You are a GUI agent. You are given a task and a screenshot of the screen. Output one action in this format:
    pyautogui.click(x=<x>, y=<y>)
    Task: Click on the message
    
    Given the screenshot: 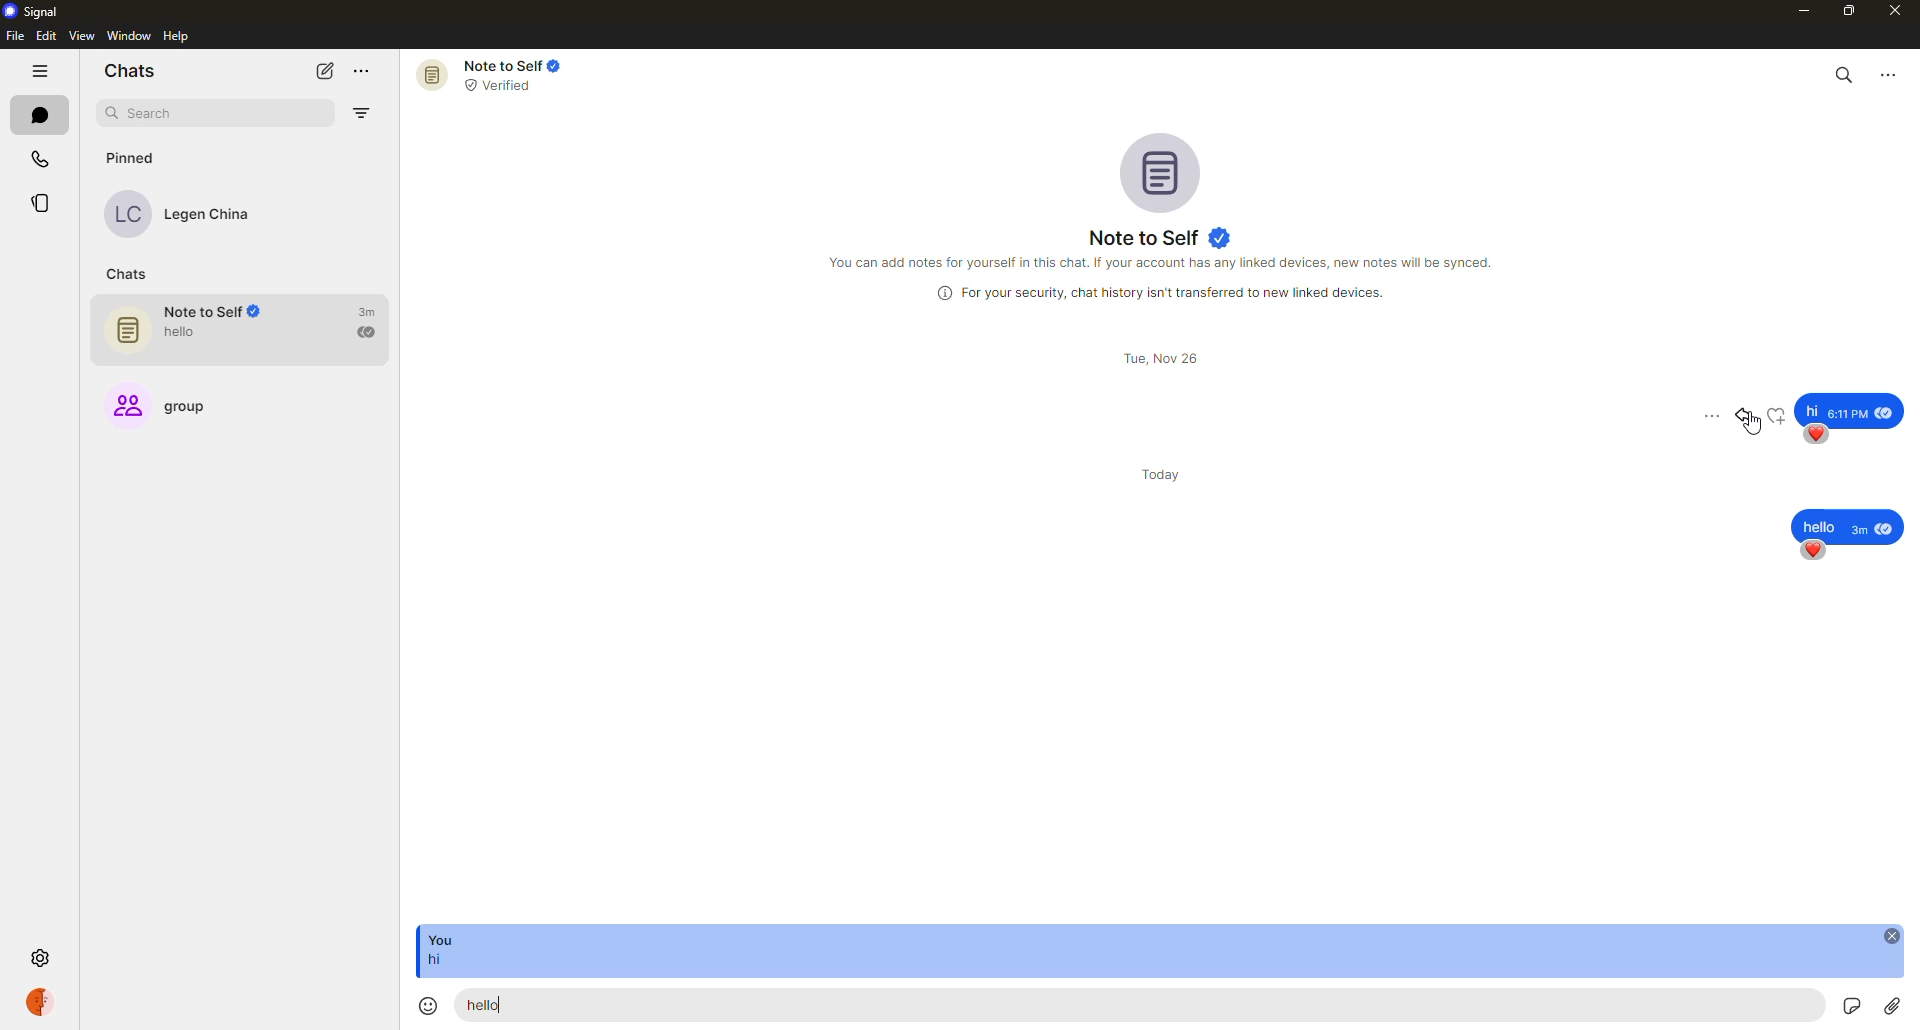 What is the action you would take?
    pyautogui.click(x=1850, y=526)
    